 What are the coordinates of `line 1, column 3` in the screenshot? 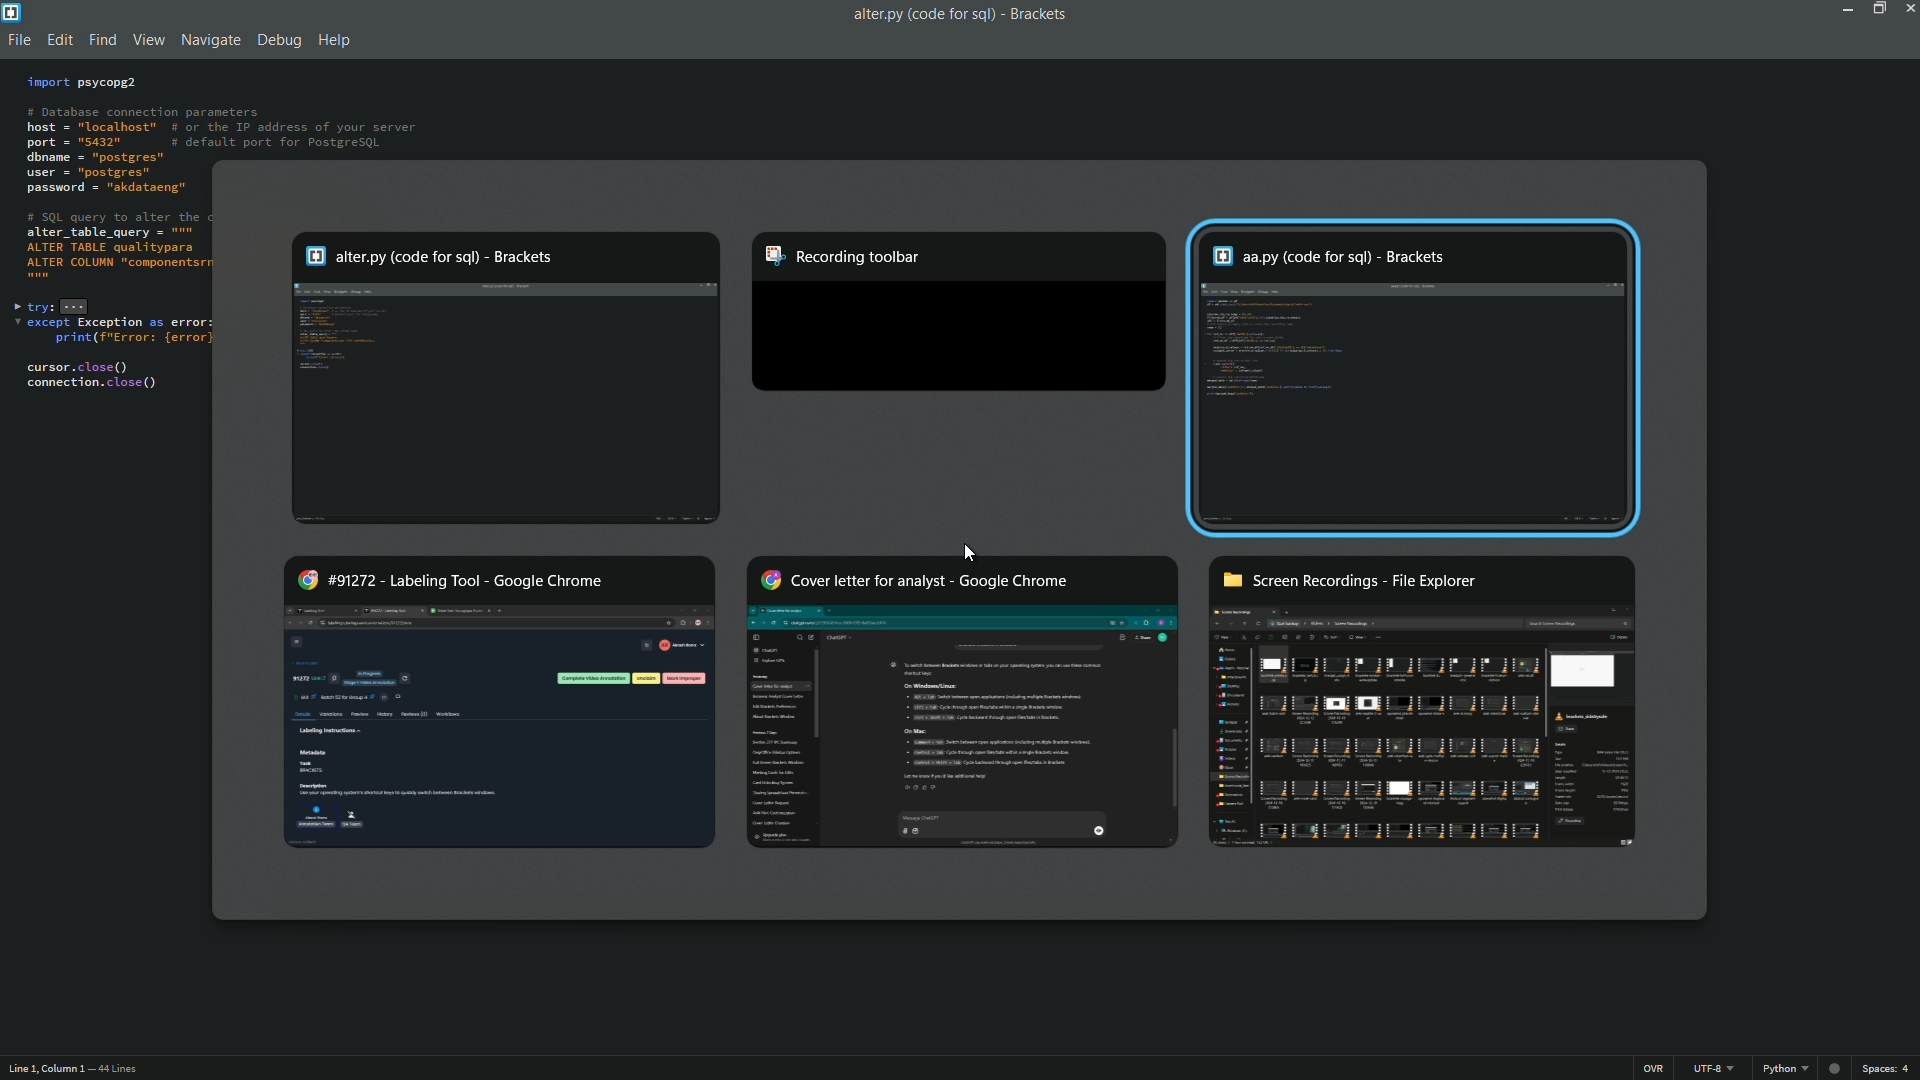 It's located at (43, 1071).